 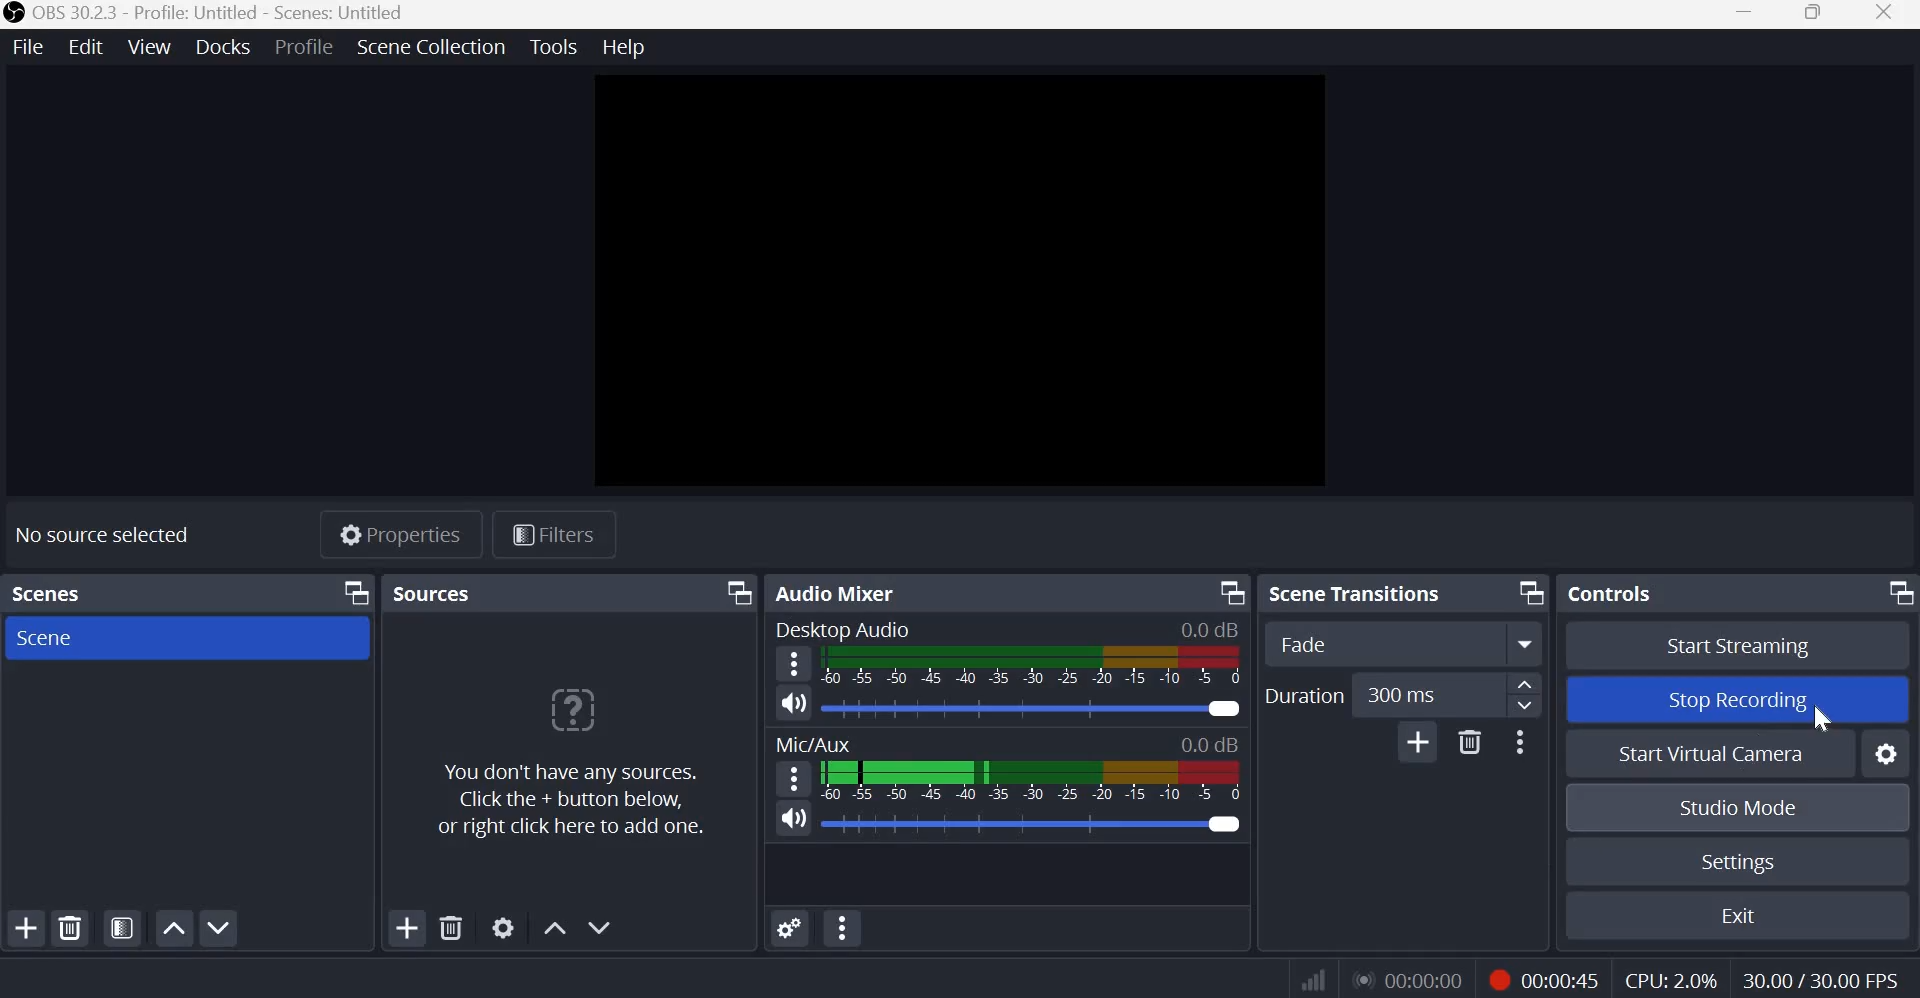 I want to click on You don't have any sources. Click the +button below, or right click here to add one, so click(x=566, y=767).